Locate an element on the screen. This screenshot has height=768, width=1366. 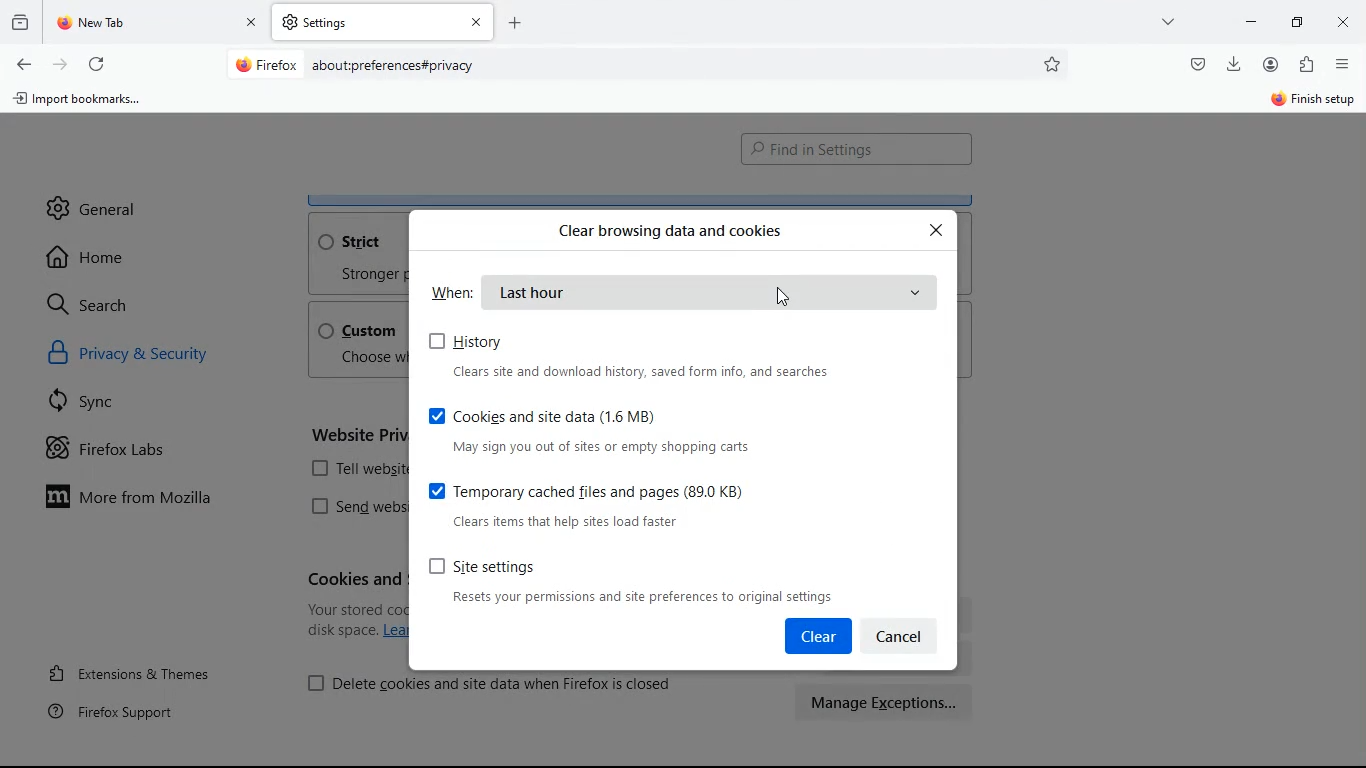
about:preferences#privacy is located at coordinates (394, 66).